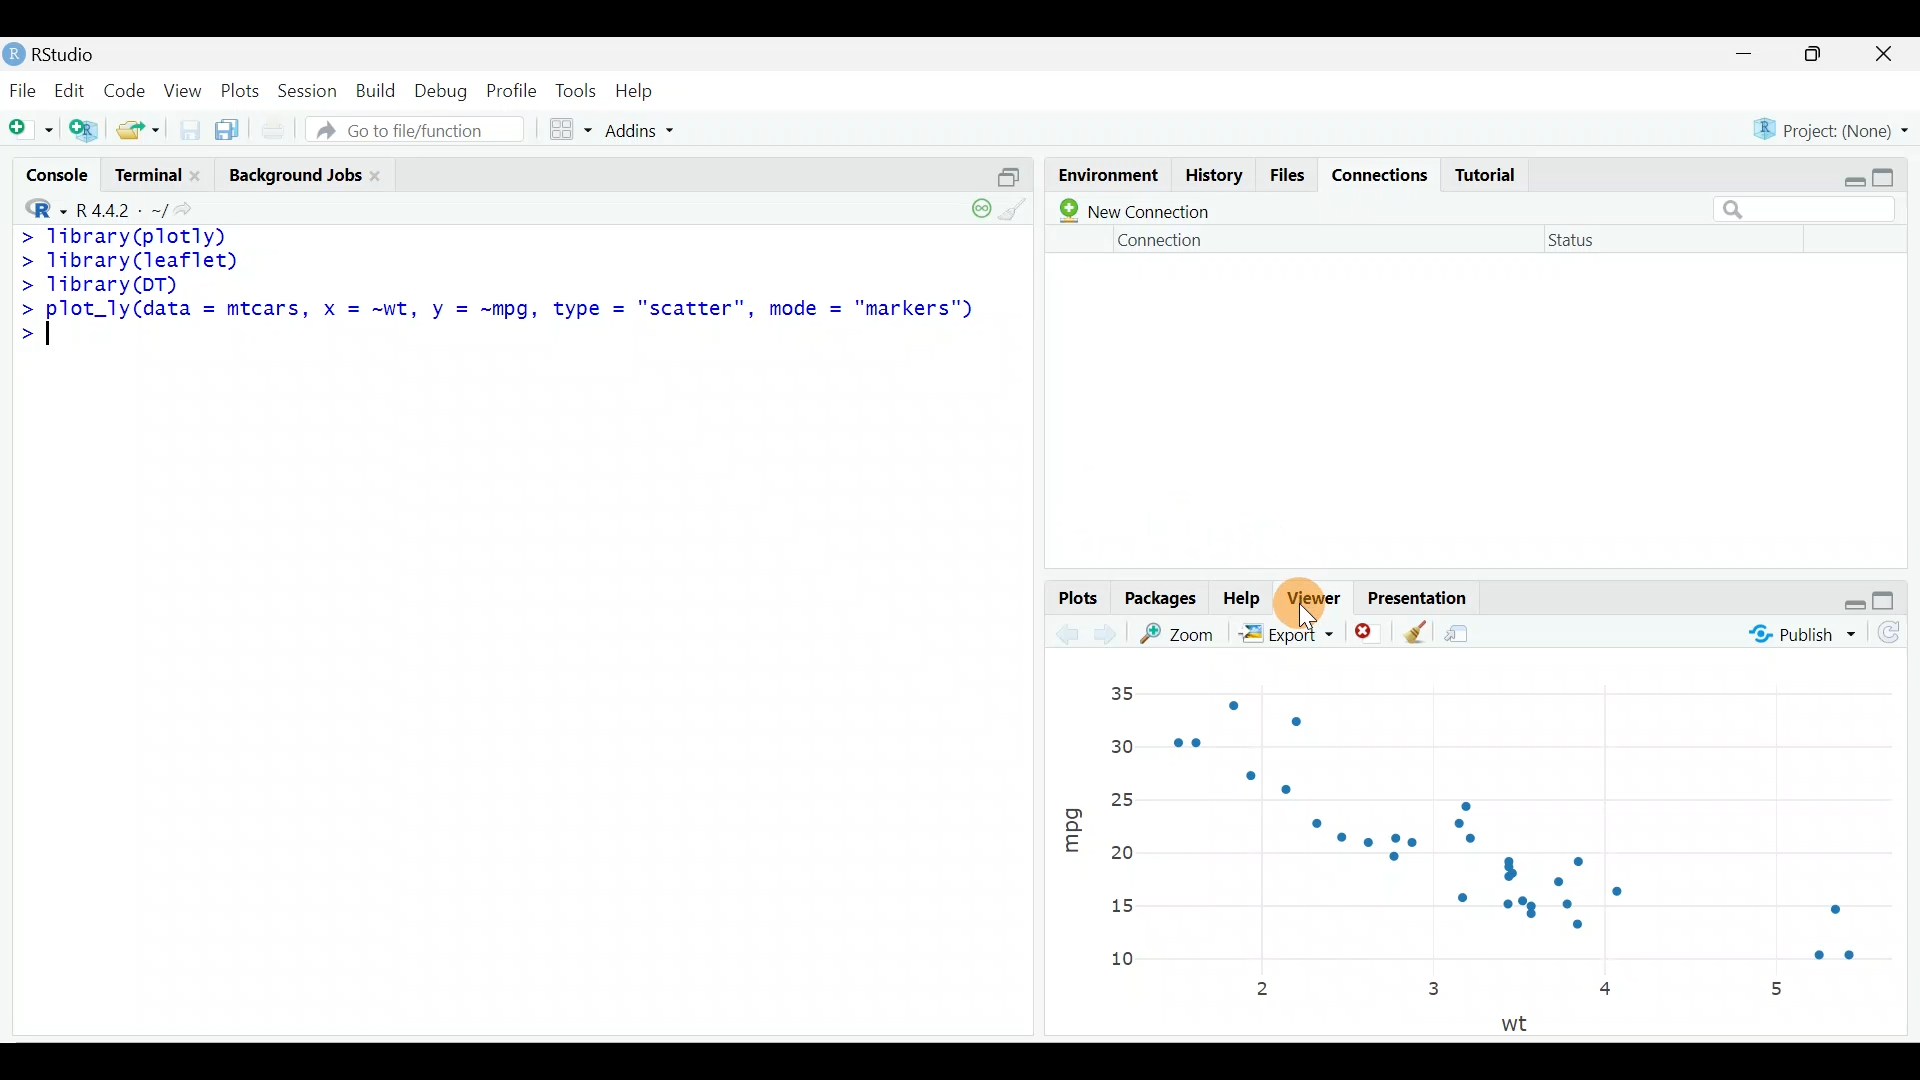  Describe the element at coordinates (1103, 174) in the screenshot. I see `Environment` at that location.